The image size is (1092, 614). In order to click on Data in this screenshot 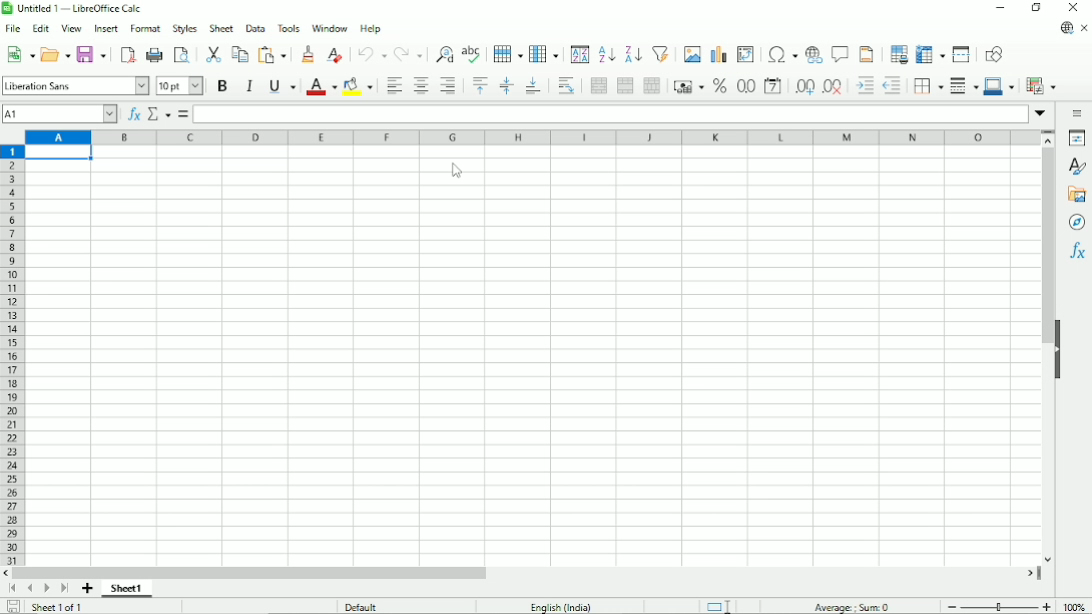, I will do `click(256, 27)`.